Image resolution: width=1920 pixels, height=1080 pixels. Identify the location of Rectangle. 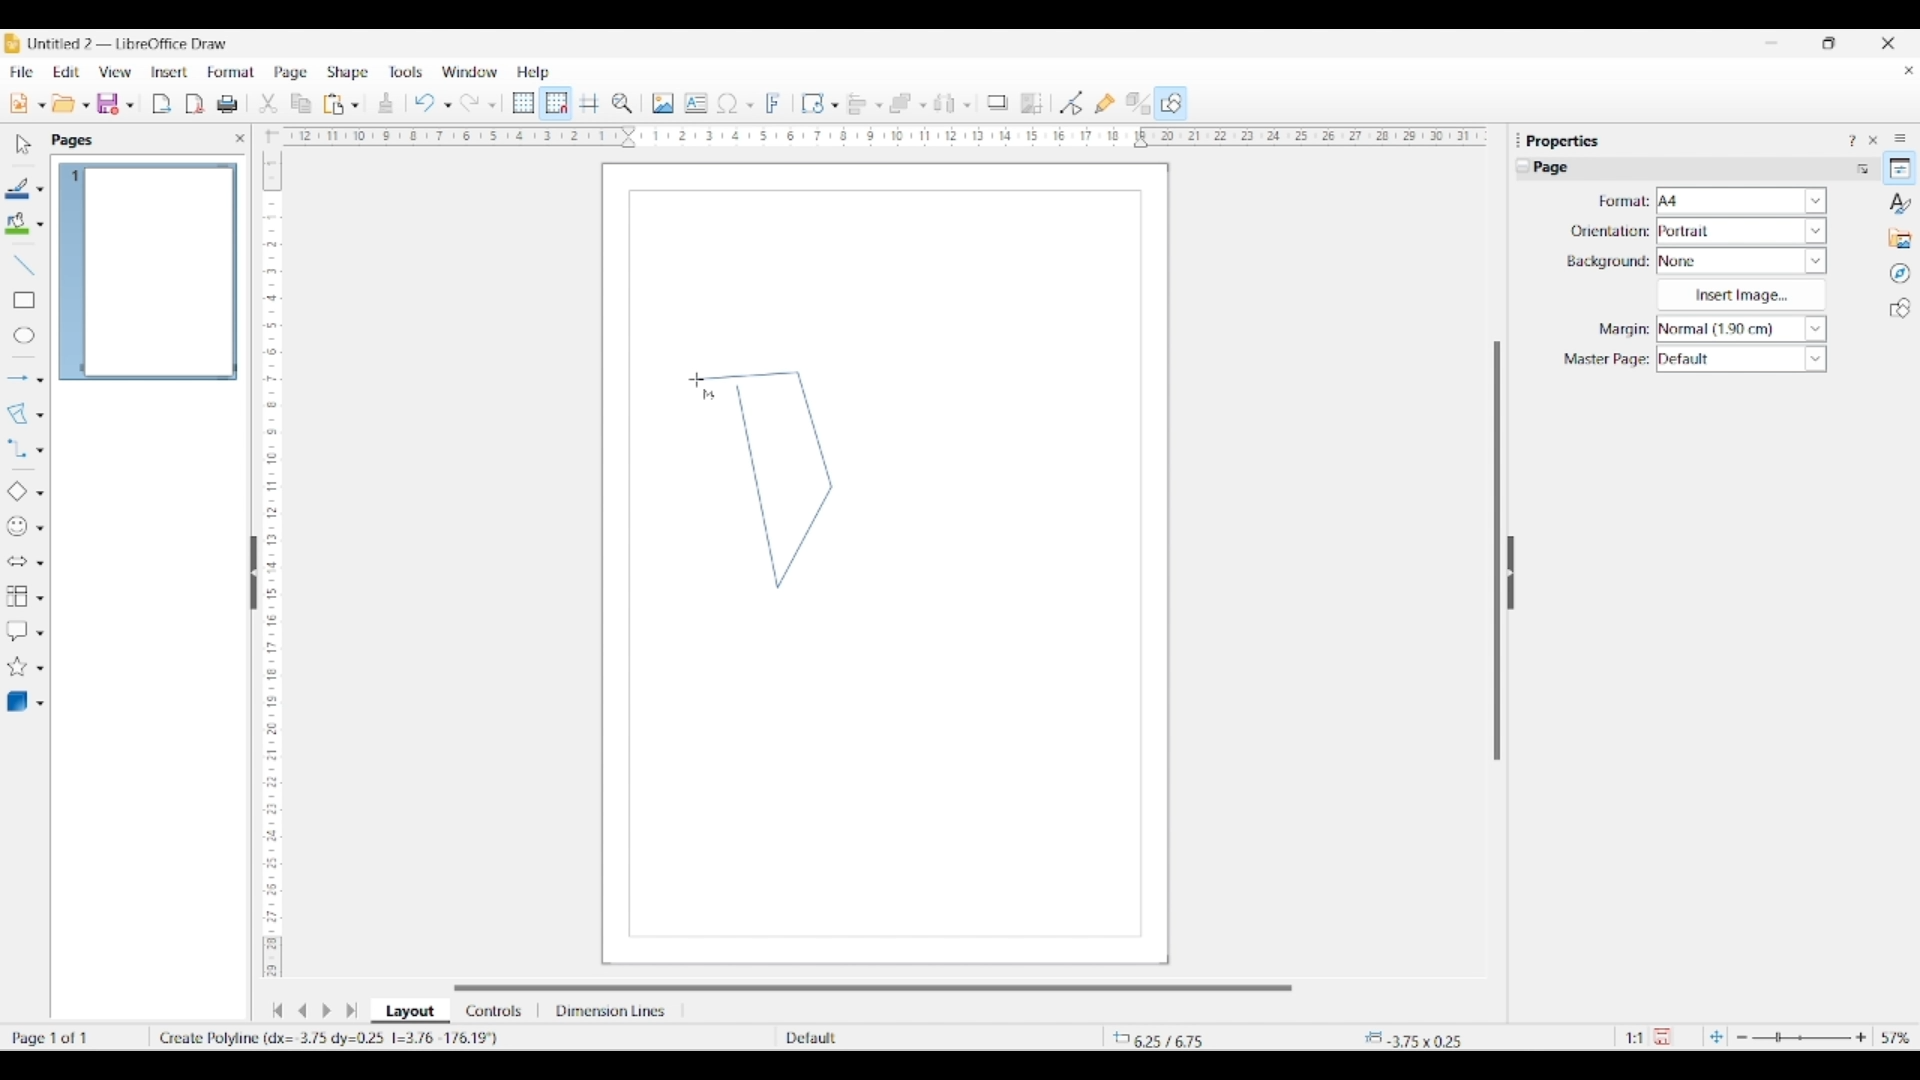
(24, 300).